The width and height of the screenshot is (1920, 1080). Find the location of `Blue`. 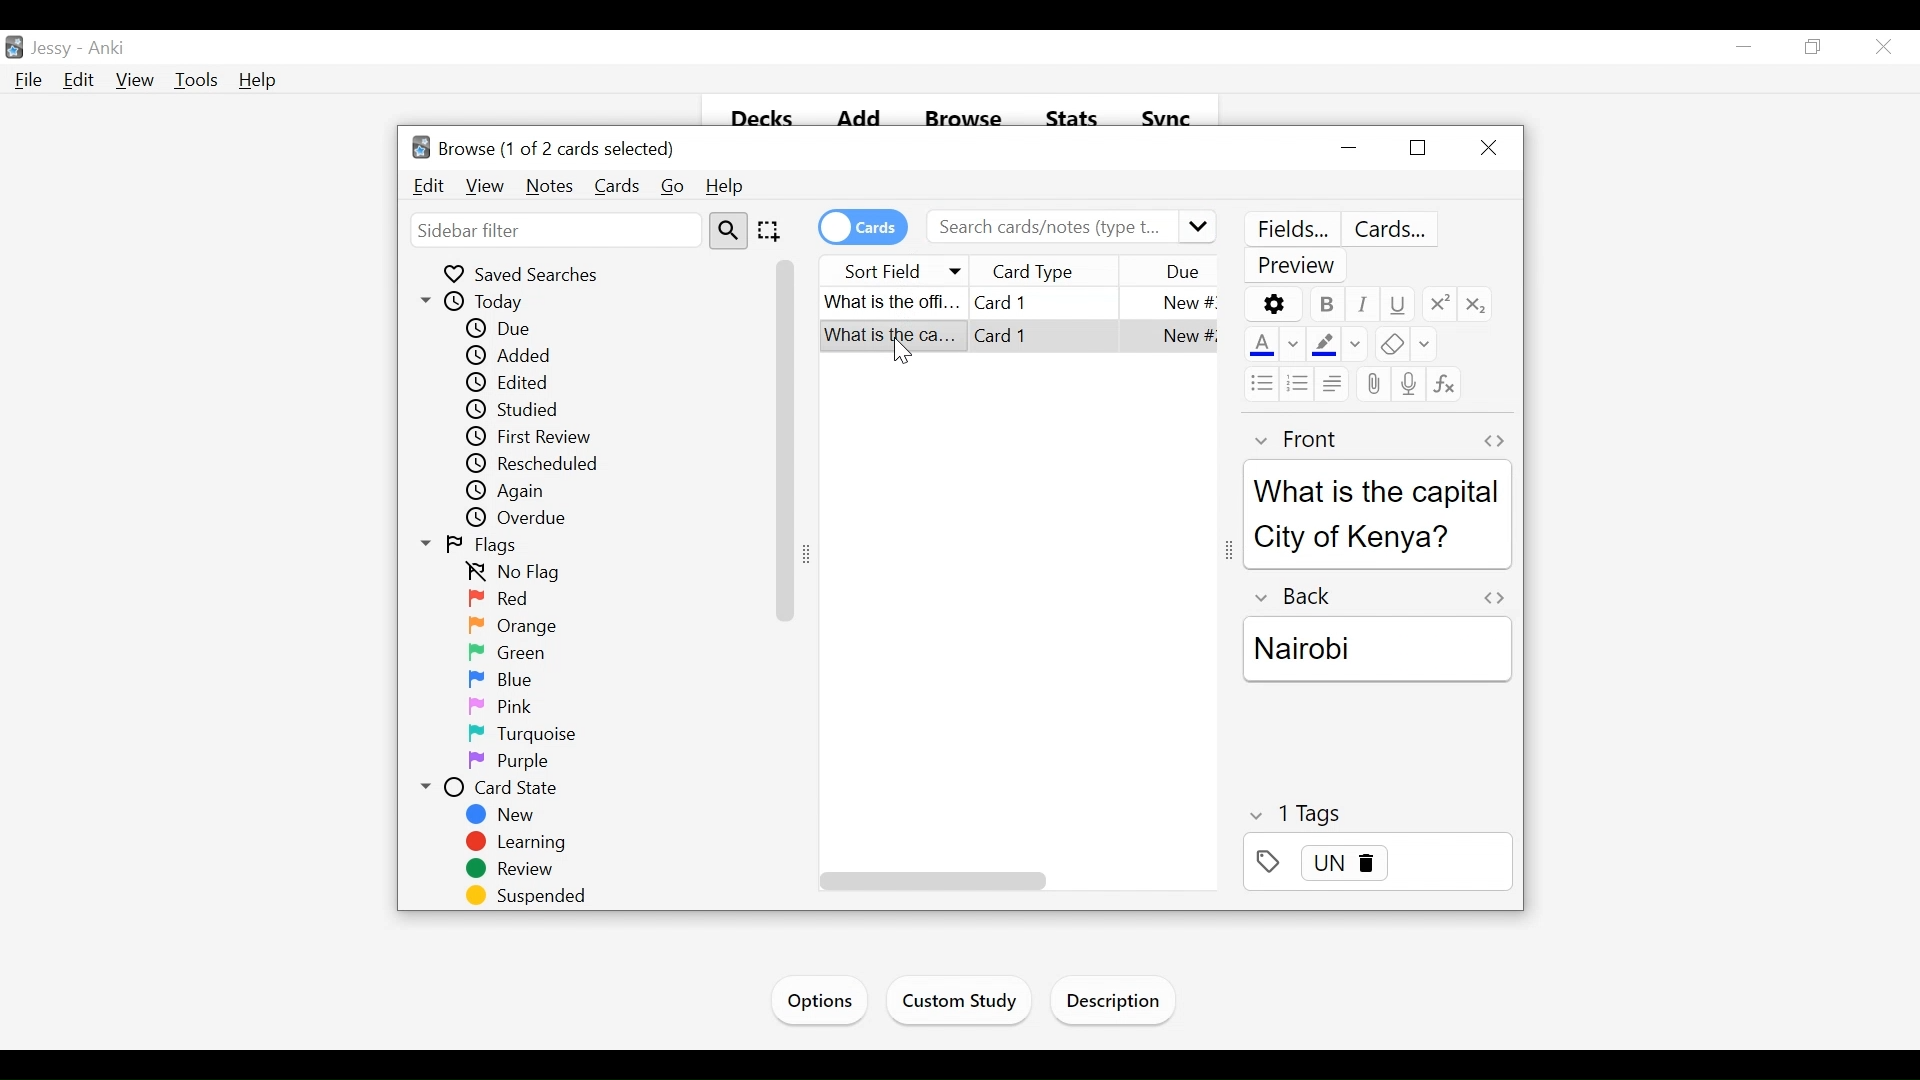

Blue is located at coordinates (502, 679).